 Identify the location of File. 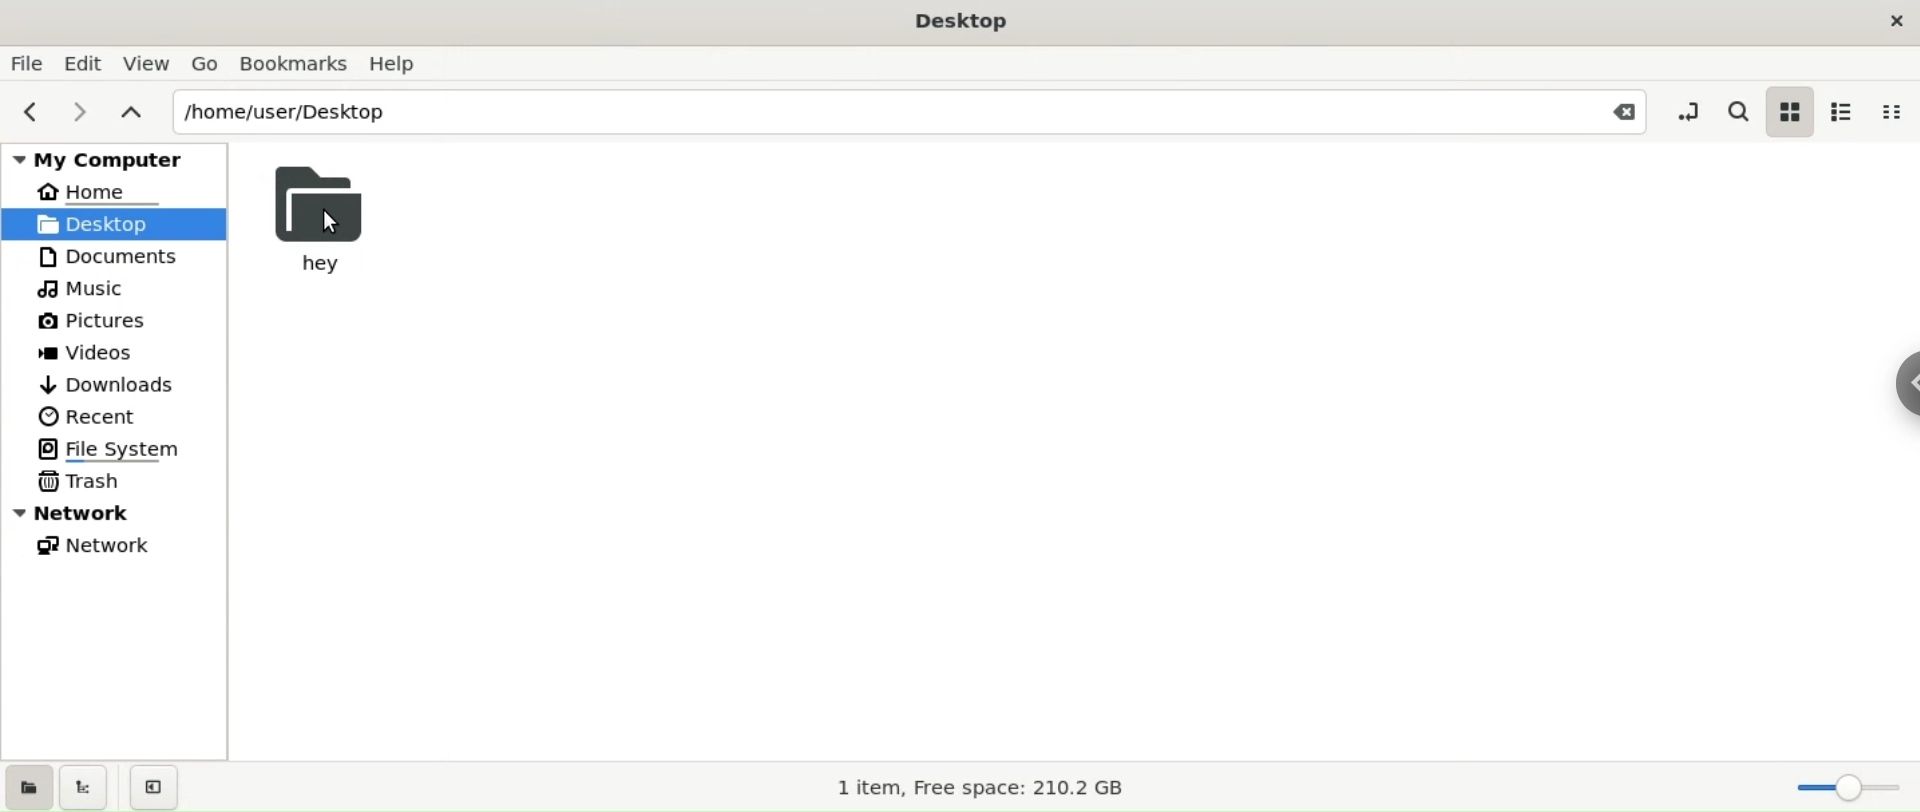
(28, 63).